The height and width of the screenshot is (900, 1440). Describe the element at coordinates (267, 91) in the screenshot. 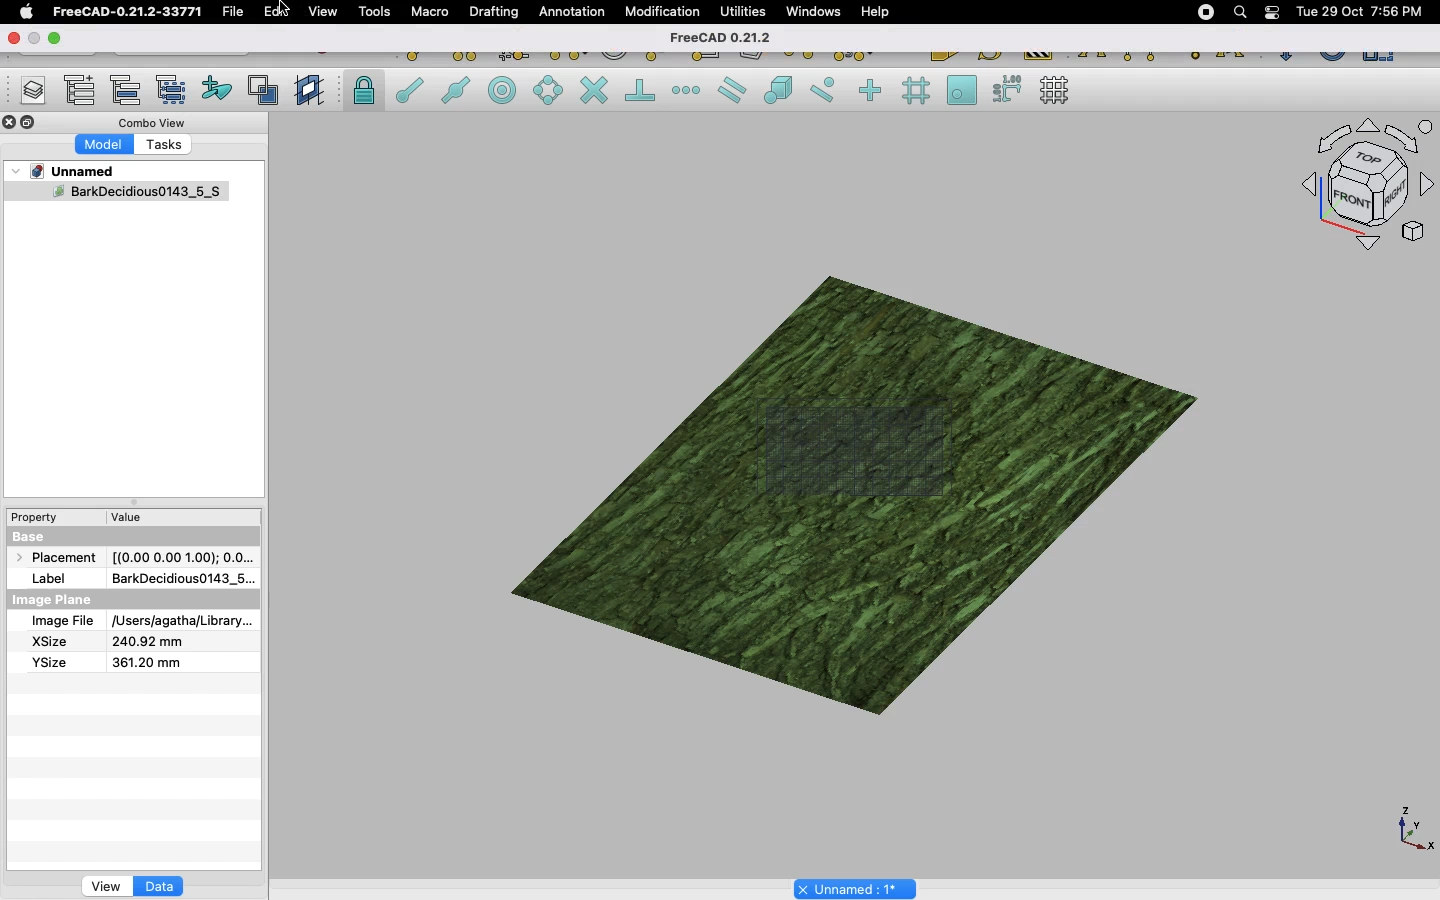

I see `Create working plane proxy` at that location.